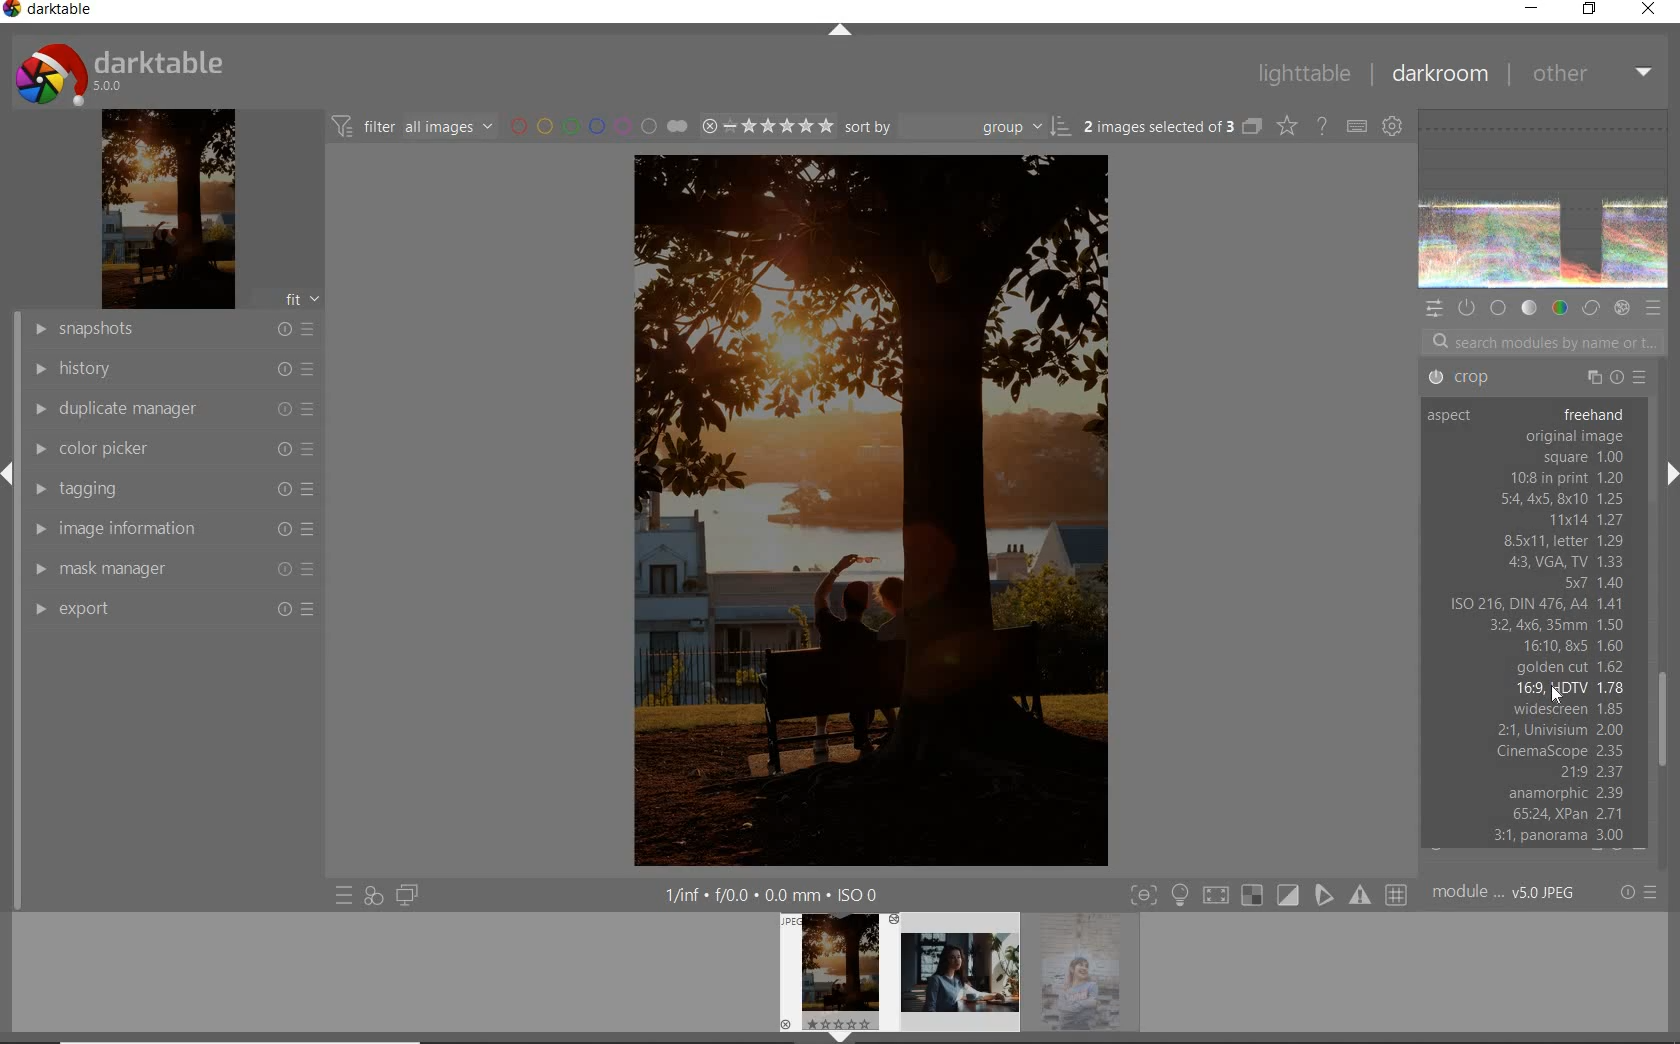 This screenshot has height=1044, width=1680. I want to click on minimize, so click(1531, 7).